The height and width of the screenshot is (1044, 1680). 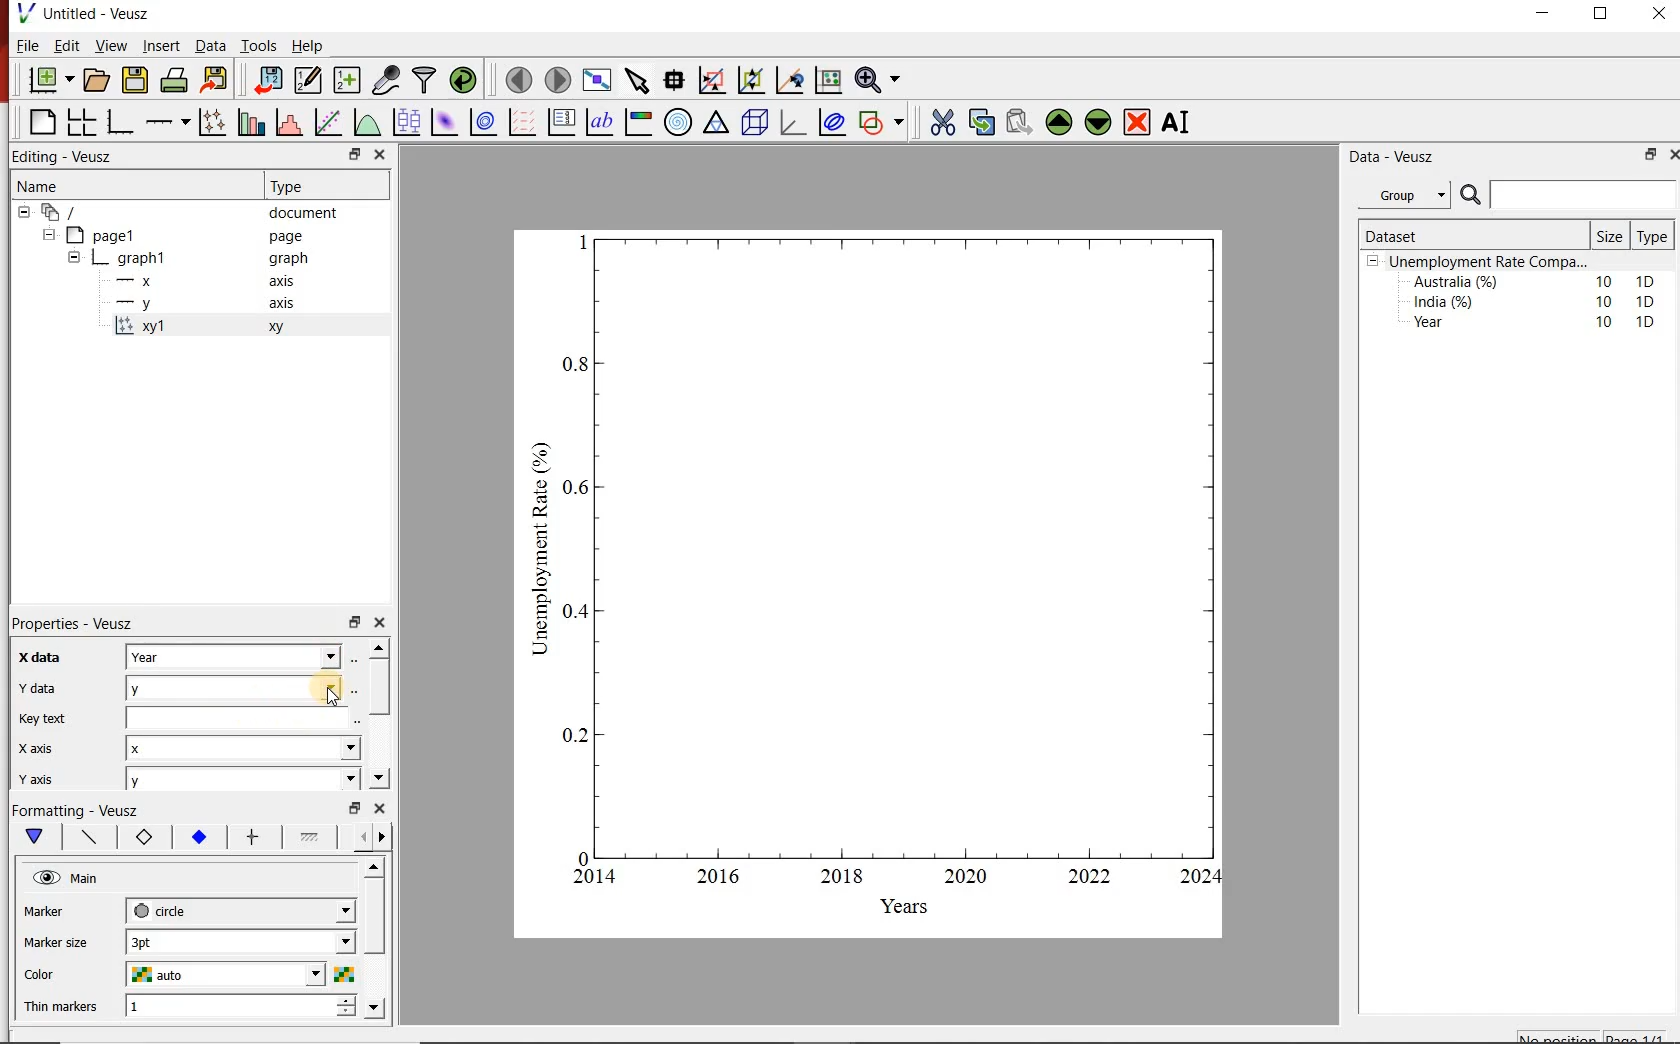 I want to click on move up, so click(x=379, y=647).